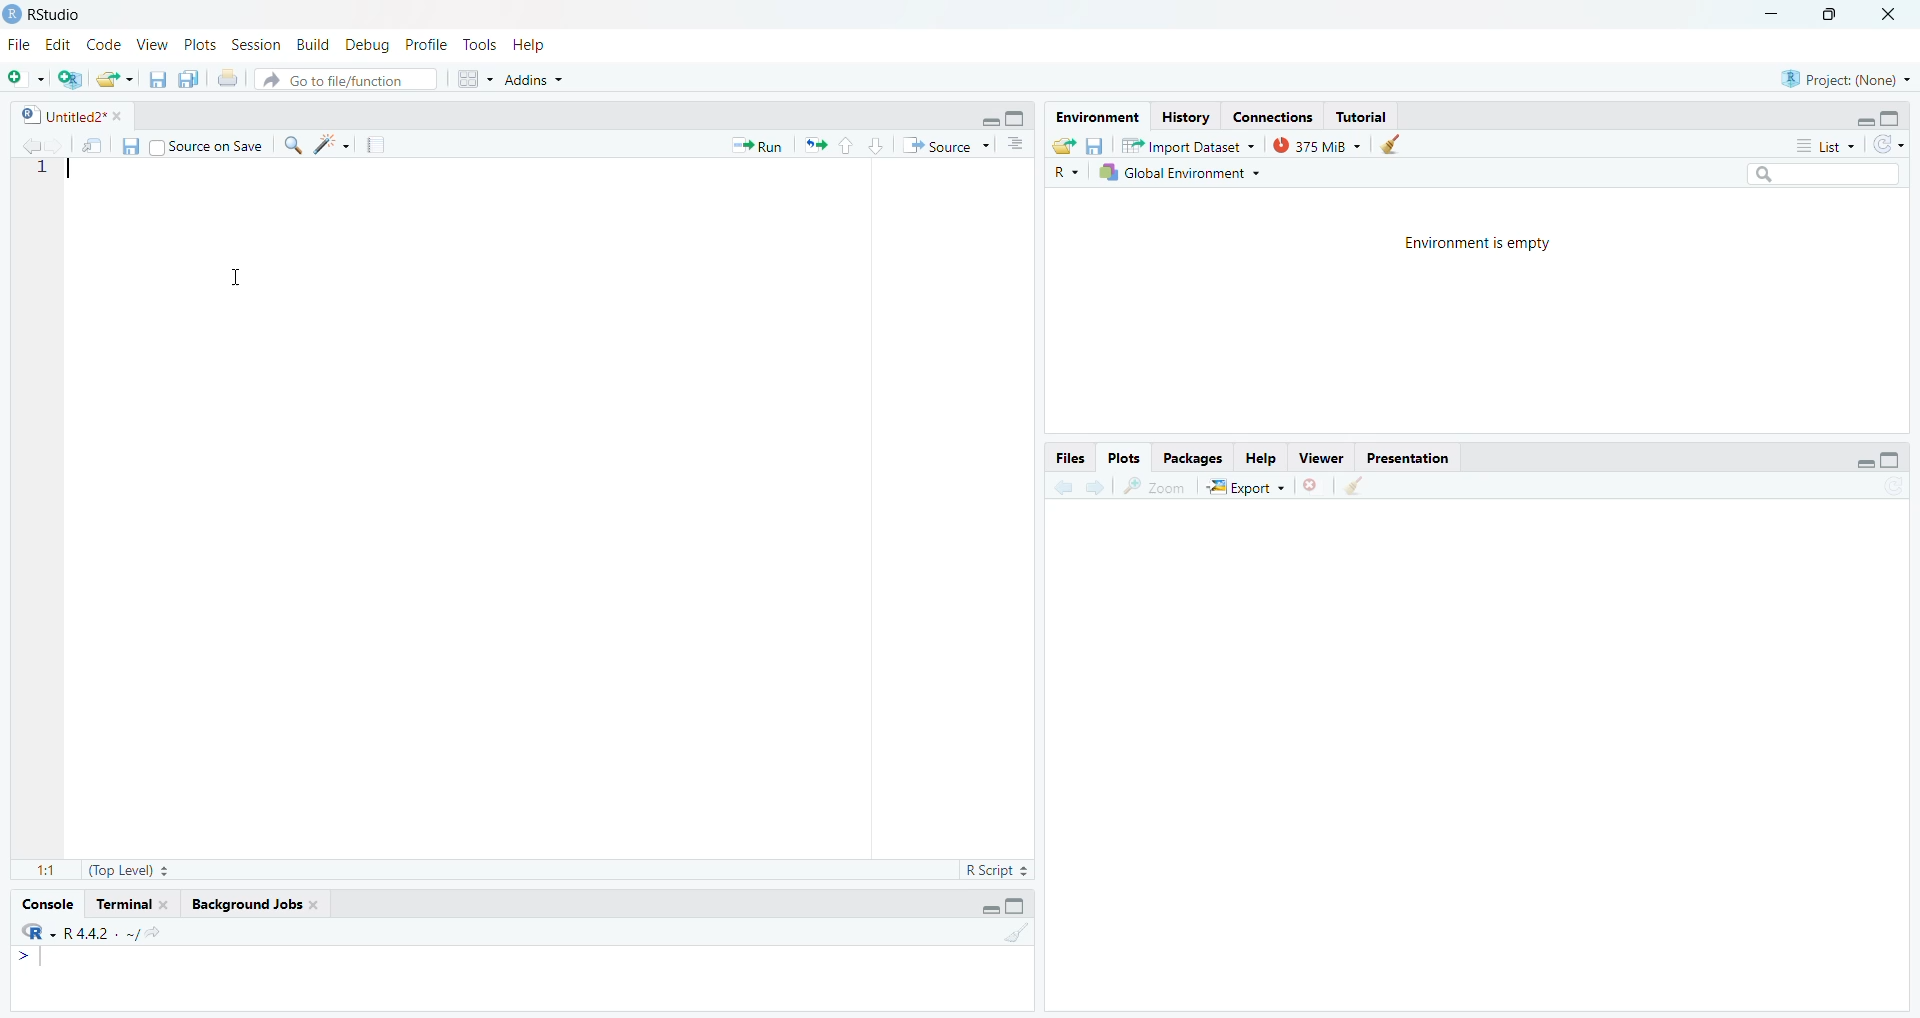  I want to click on  Export ~, so click(1247, 486).